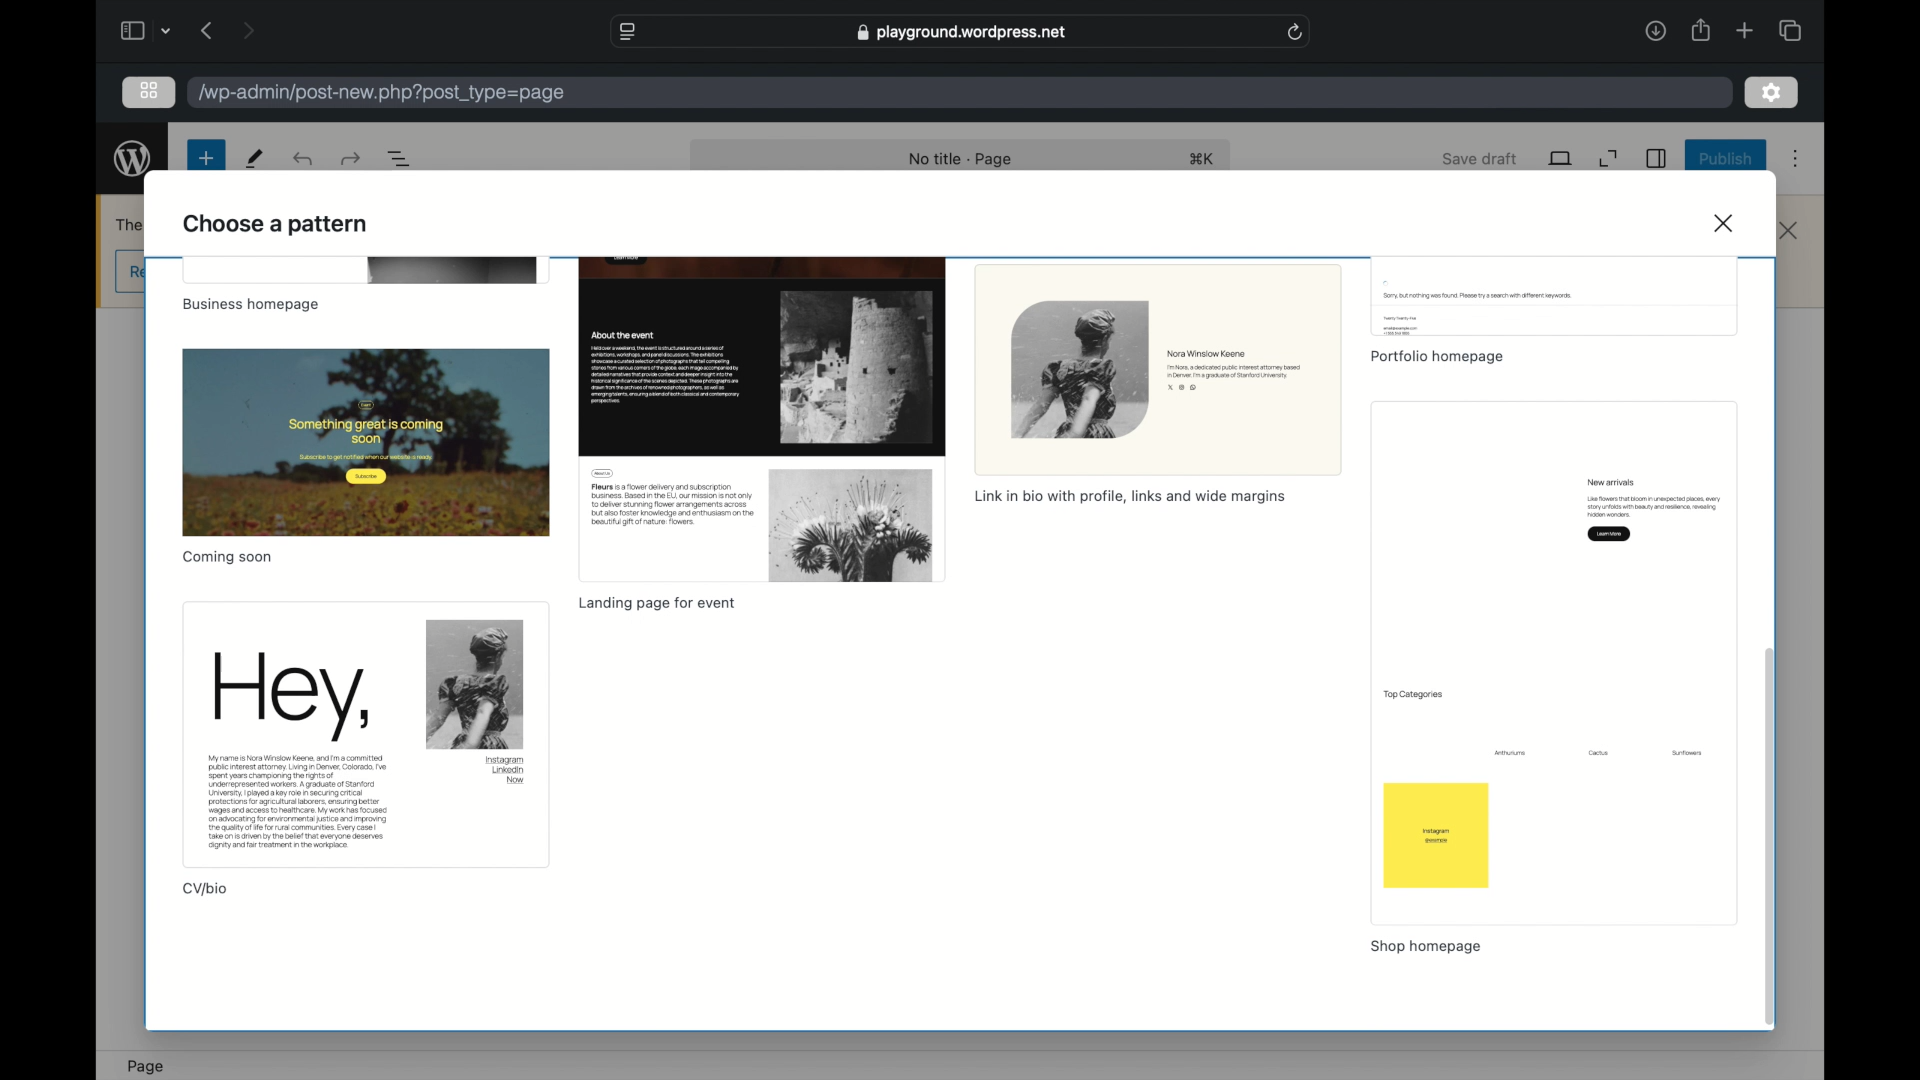 The image size is (1920, 1080). I want to click on shop homepage, so click(1426, 946).